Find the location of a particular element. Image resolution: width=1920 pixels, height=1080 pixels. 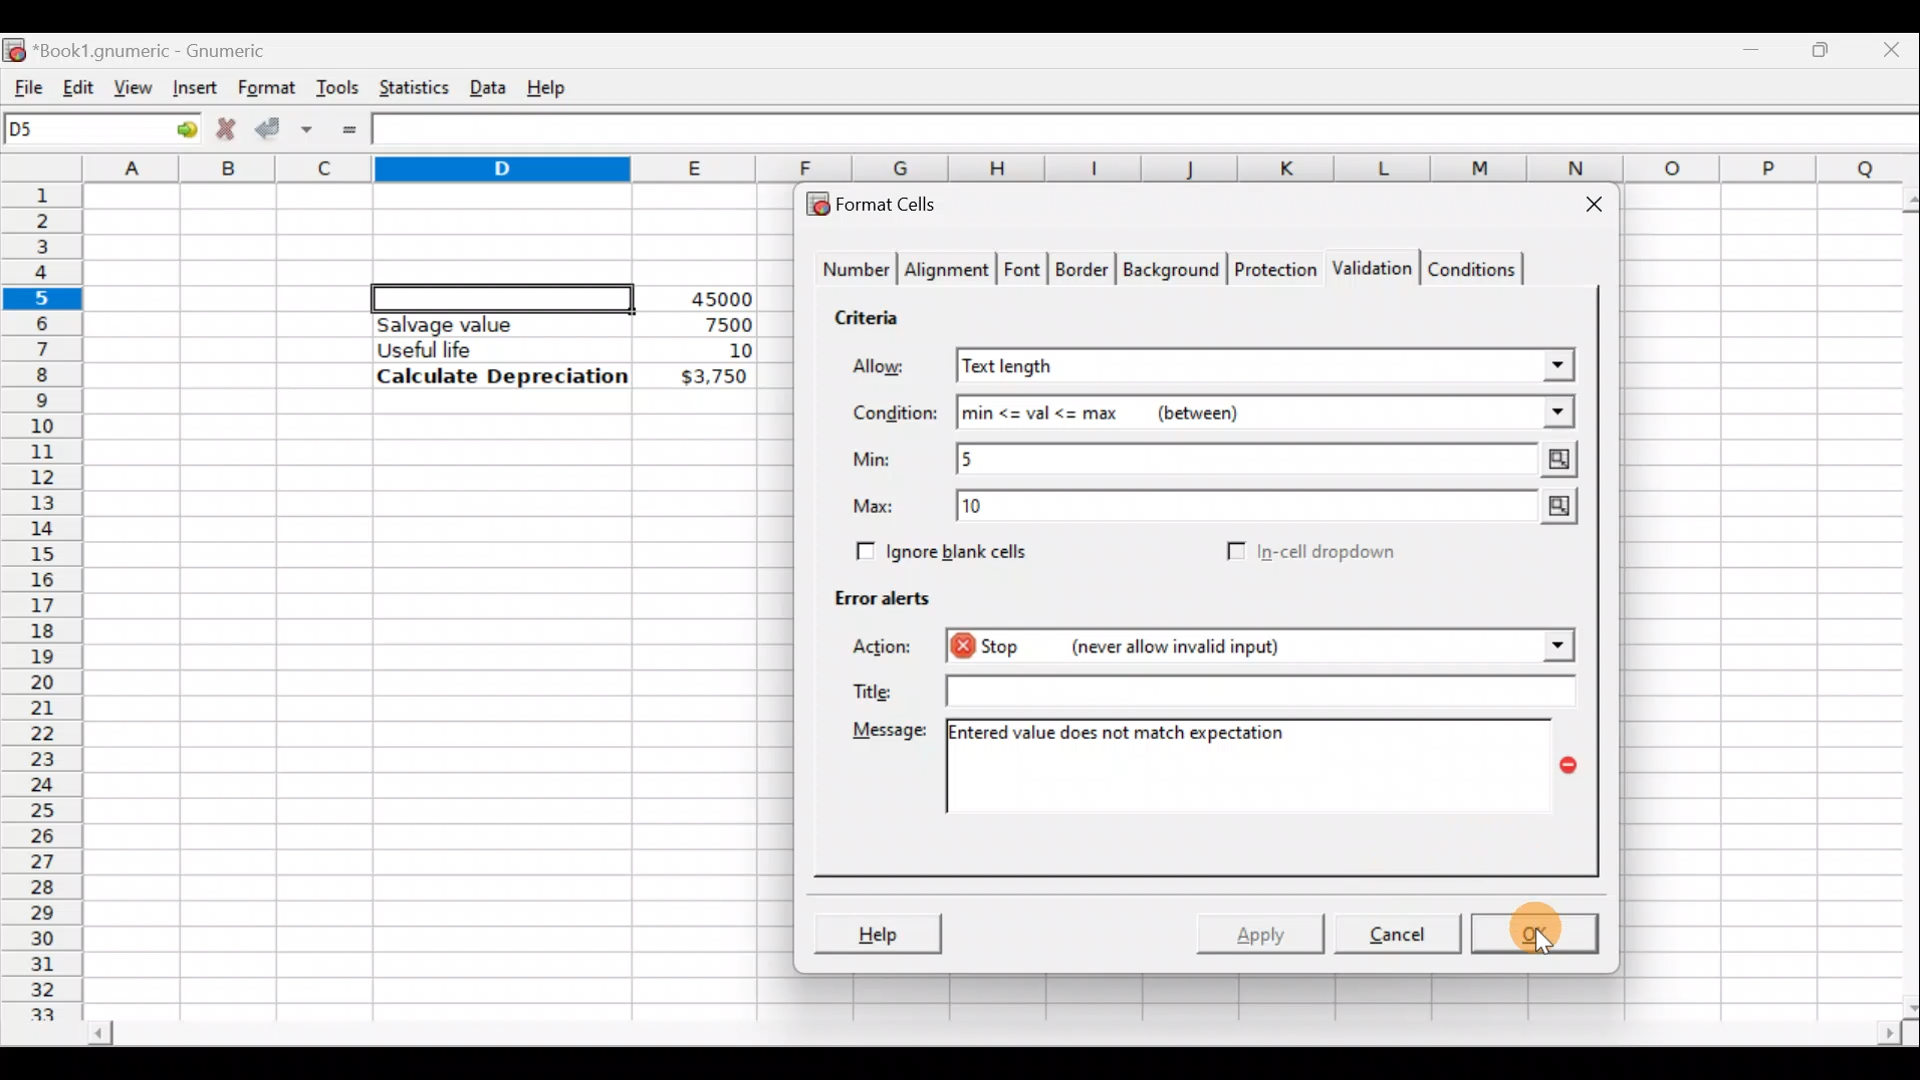

Book1.gnumeric - Gnumeric is located at coordinates (164, 49).